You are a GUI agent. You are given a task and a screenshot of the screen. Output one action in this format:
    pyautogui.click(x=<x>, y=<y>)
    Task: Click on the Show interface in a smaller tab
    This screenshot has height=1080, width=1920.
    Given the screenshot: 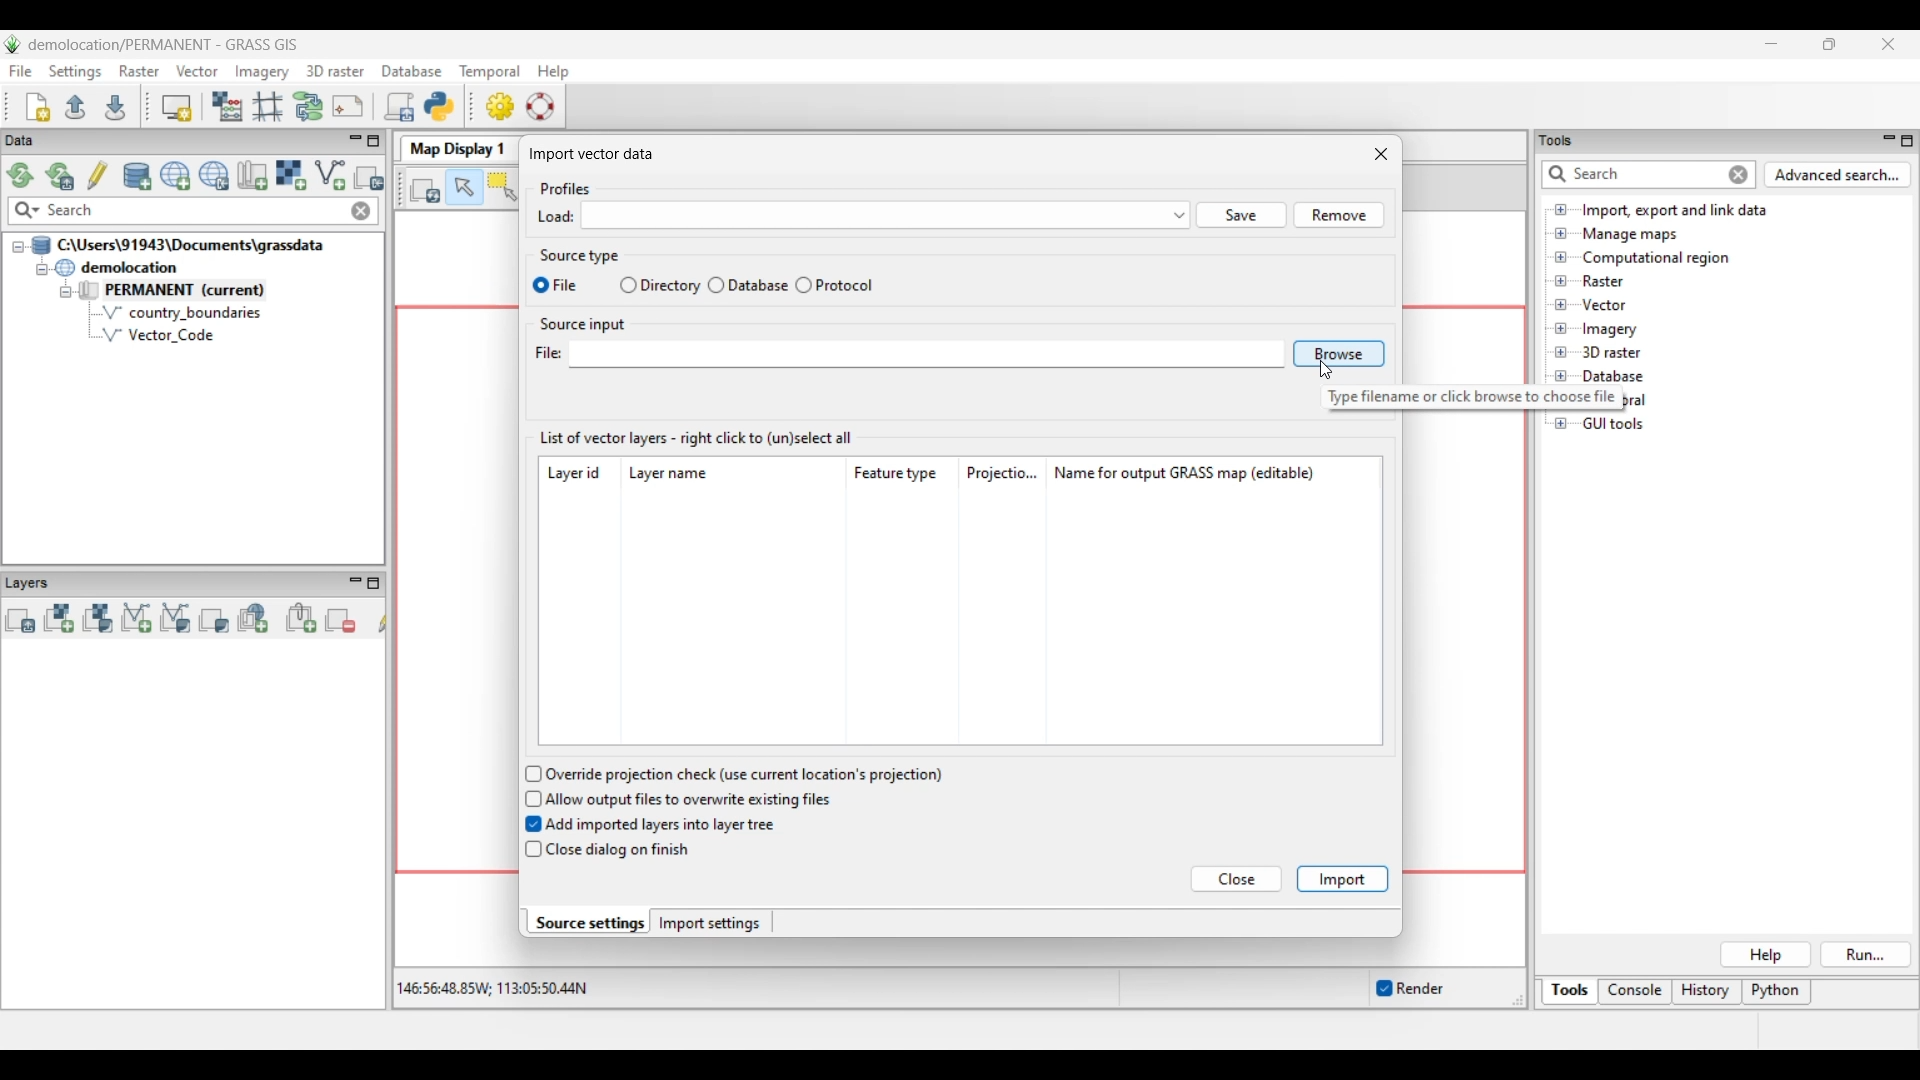 What is the action you would take?
    pyautogui.click(x=1829, y=44)
    